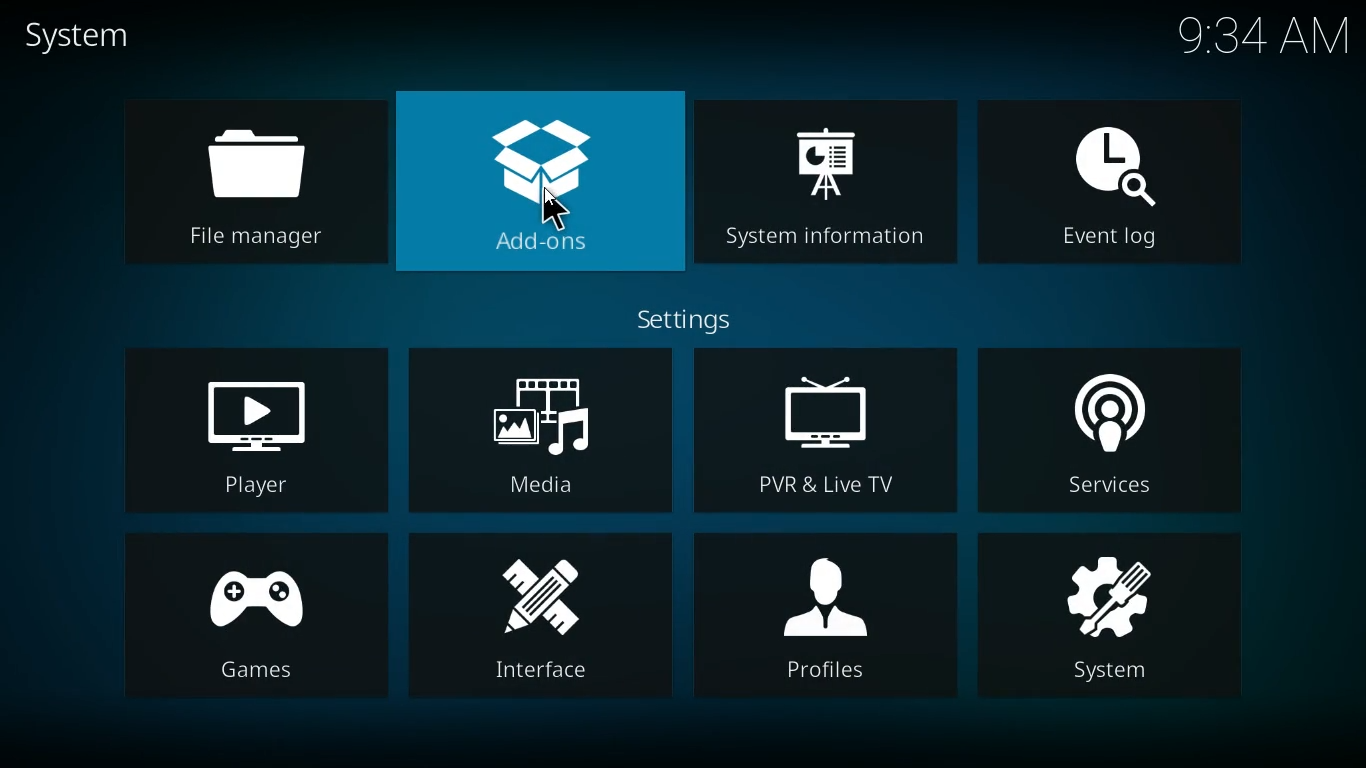 The width and height of the screenshot is (1366, 768). I want to click on media, so click(536, 427).